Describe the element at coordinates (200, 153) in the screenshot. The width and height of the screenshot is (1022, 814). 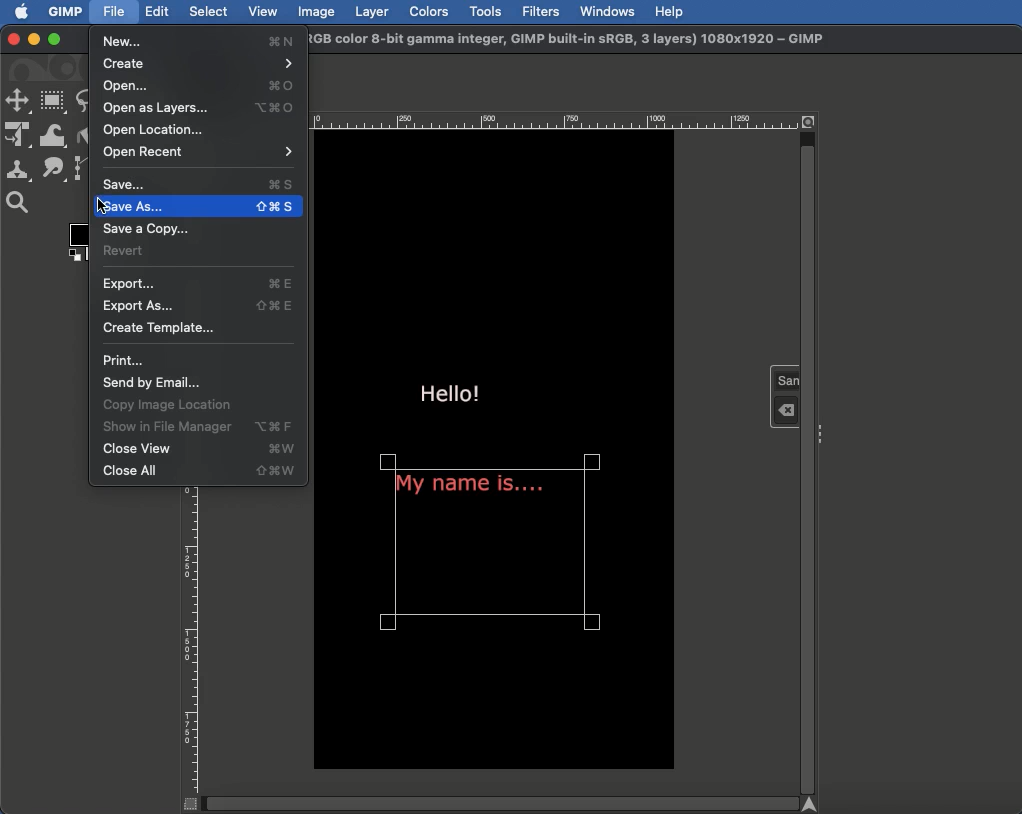
I see `Open recent` at that location.